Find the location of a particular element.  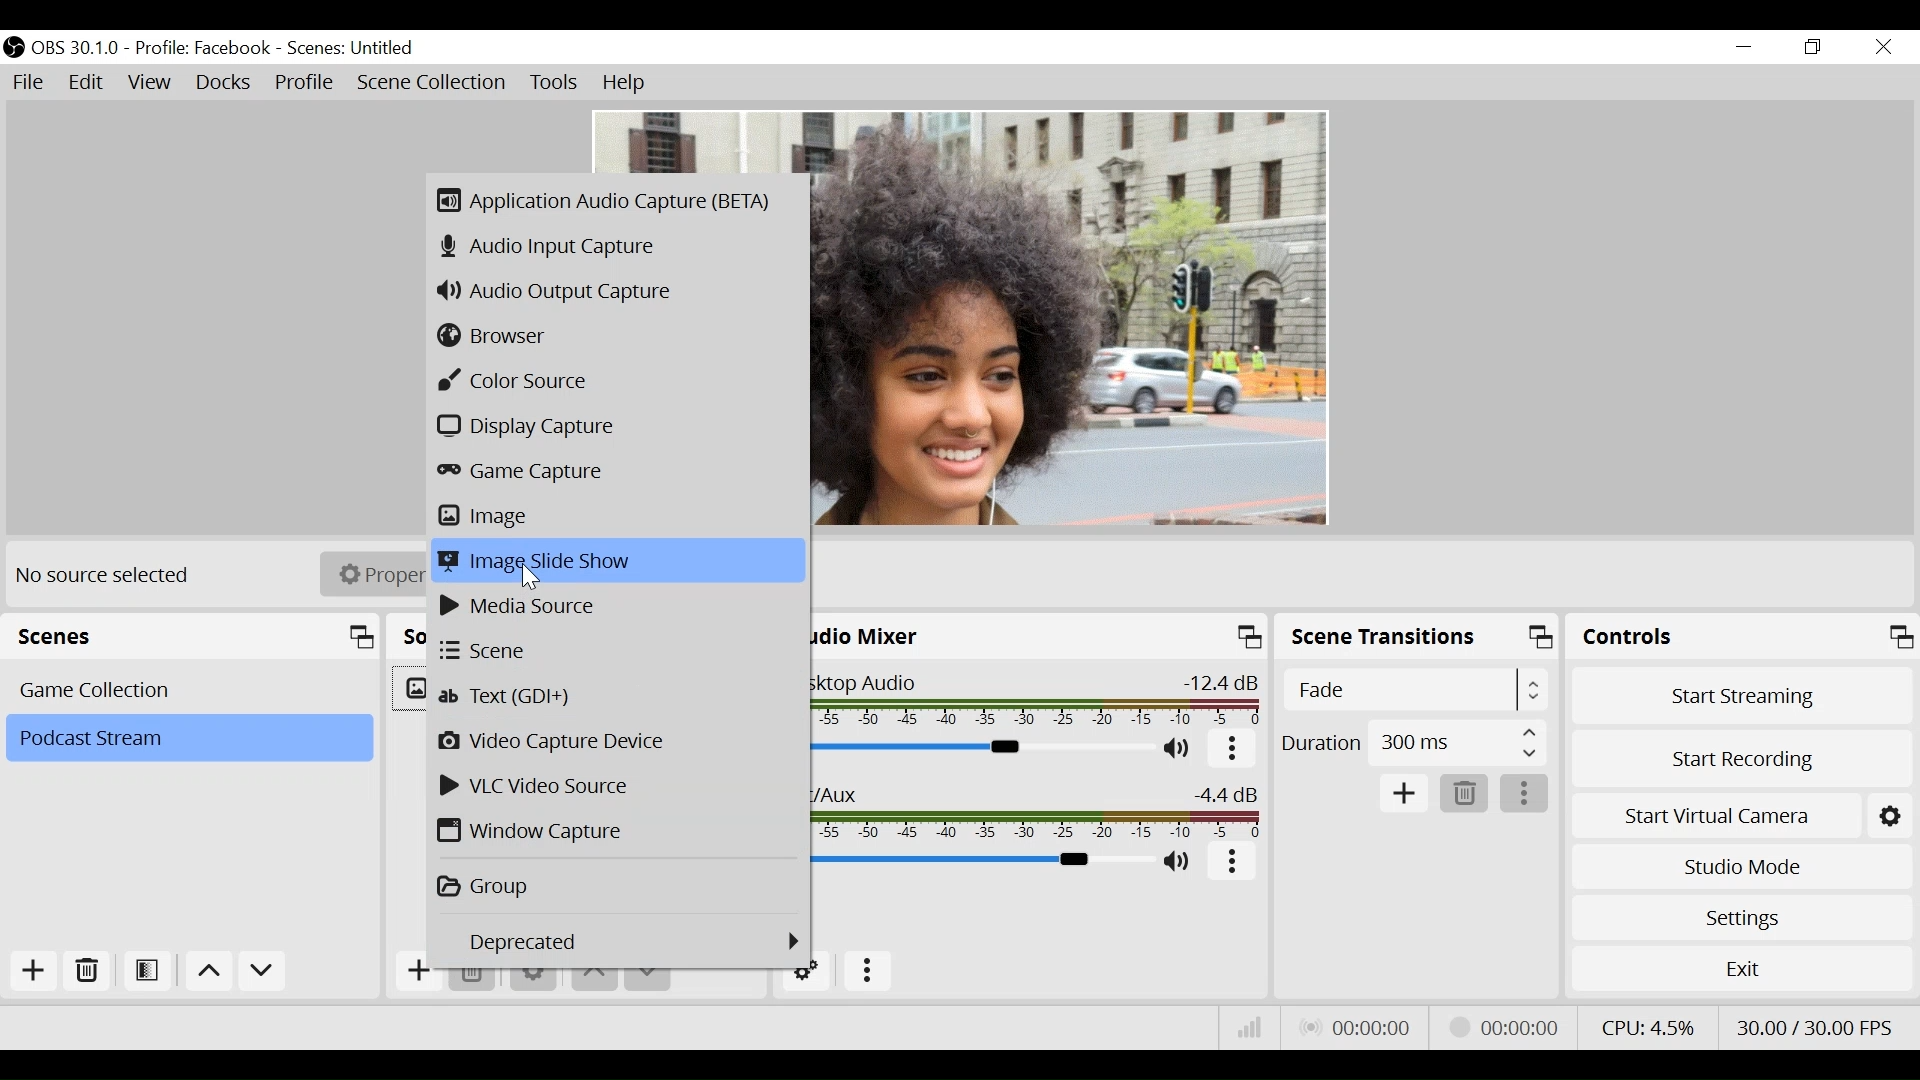

Image Slide Show is located at coordinates (619, 558).